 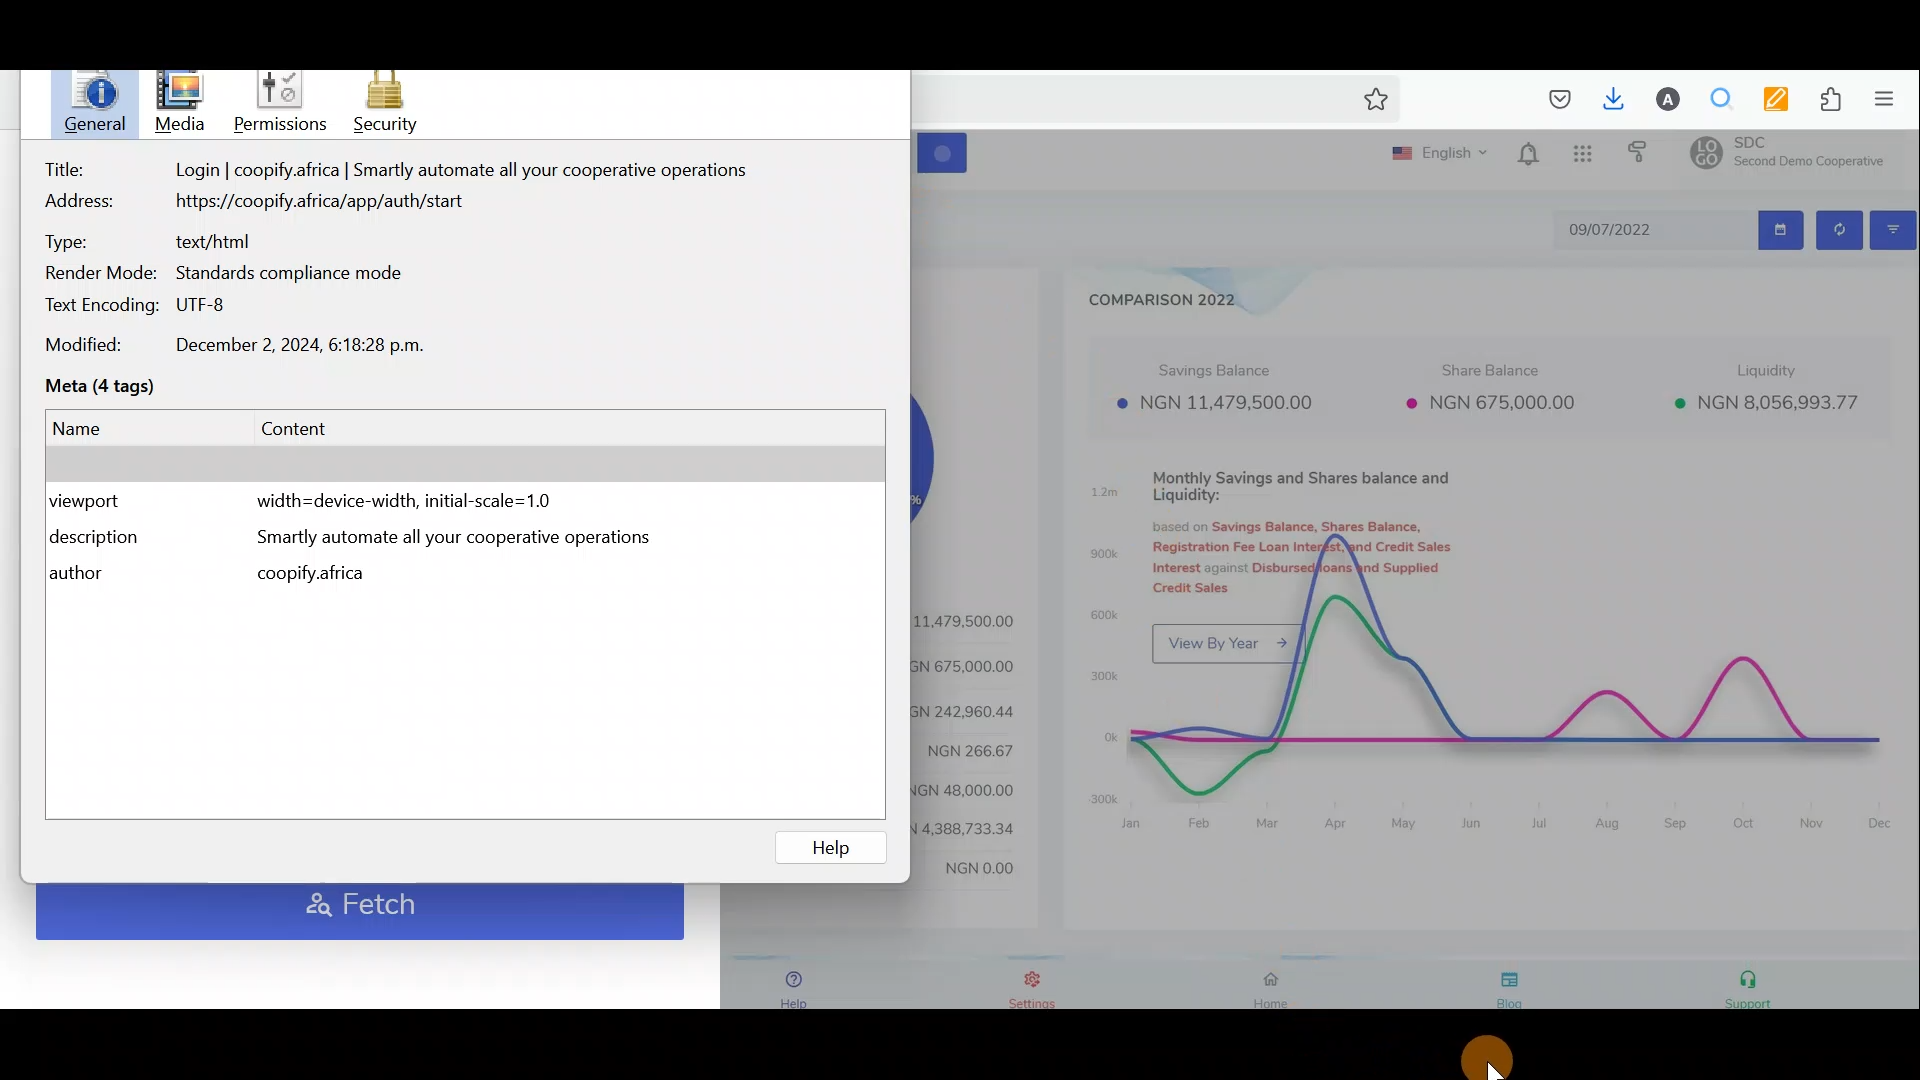 What do you see at coordinates (1714, 100) in the screenshot?
I see `Multiple search & highlight` at bounding box center [1714, 100].